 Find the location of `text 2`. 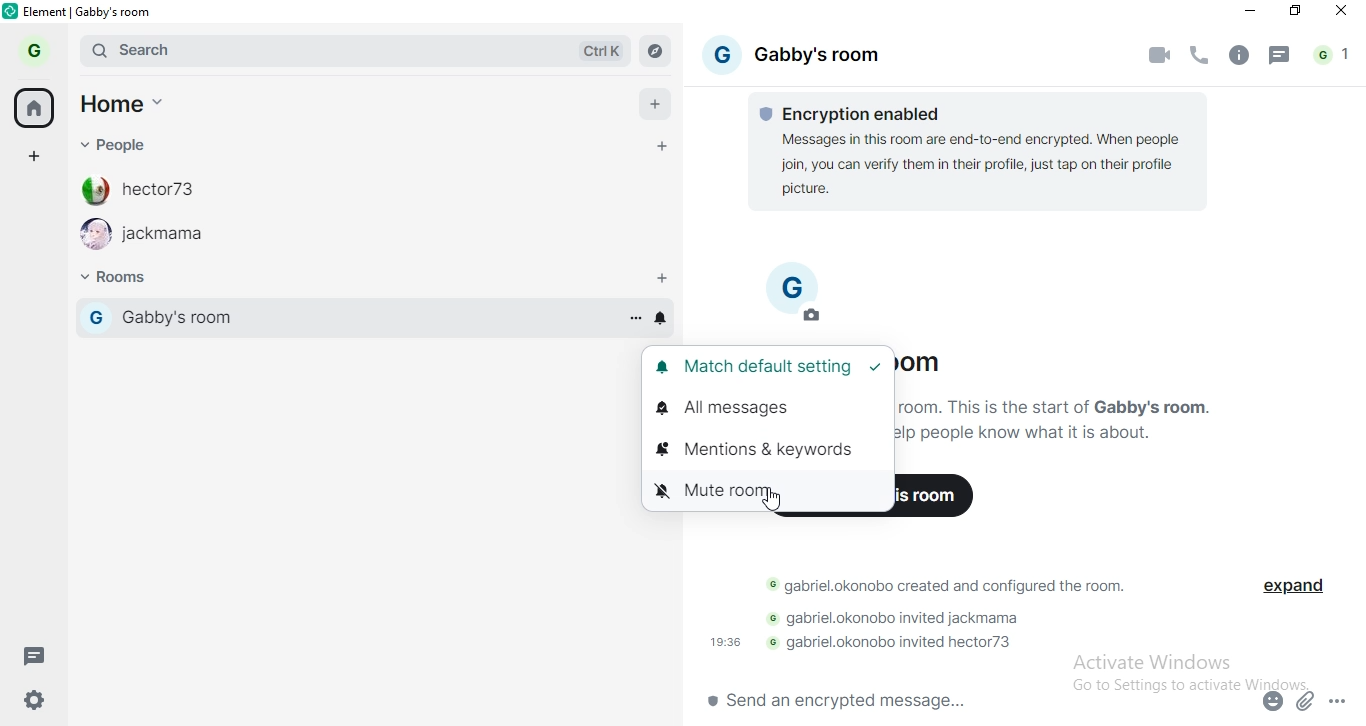

text 2 is located at coordinates (1051, 429).